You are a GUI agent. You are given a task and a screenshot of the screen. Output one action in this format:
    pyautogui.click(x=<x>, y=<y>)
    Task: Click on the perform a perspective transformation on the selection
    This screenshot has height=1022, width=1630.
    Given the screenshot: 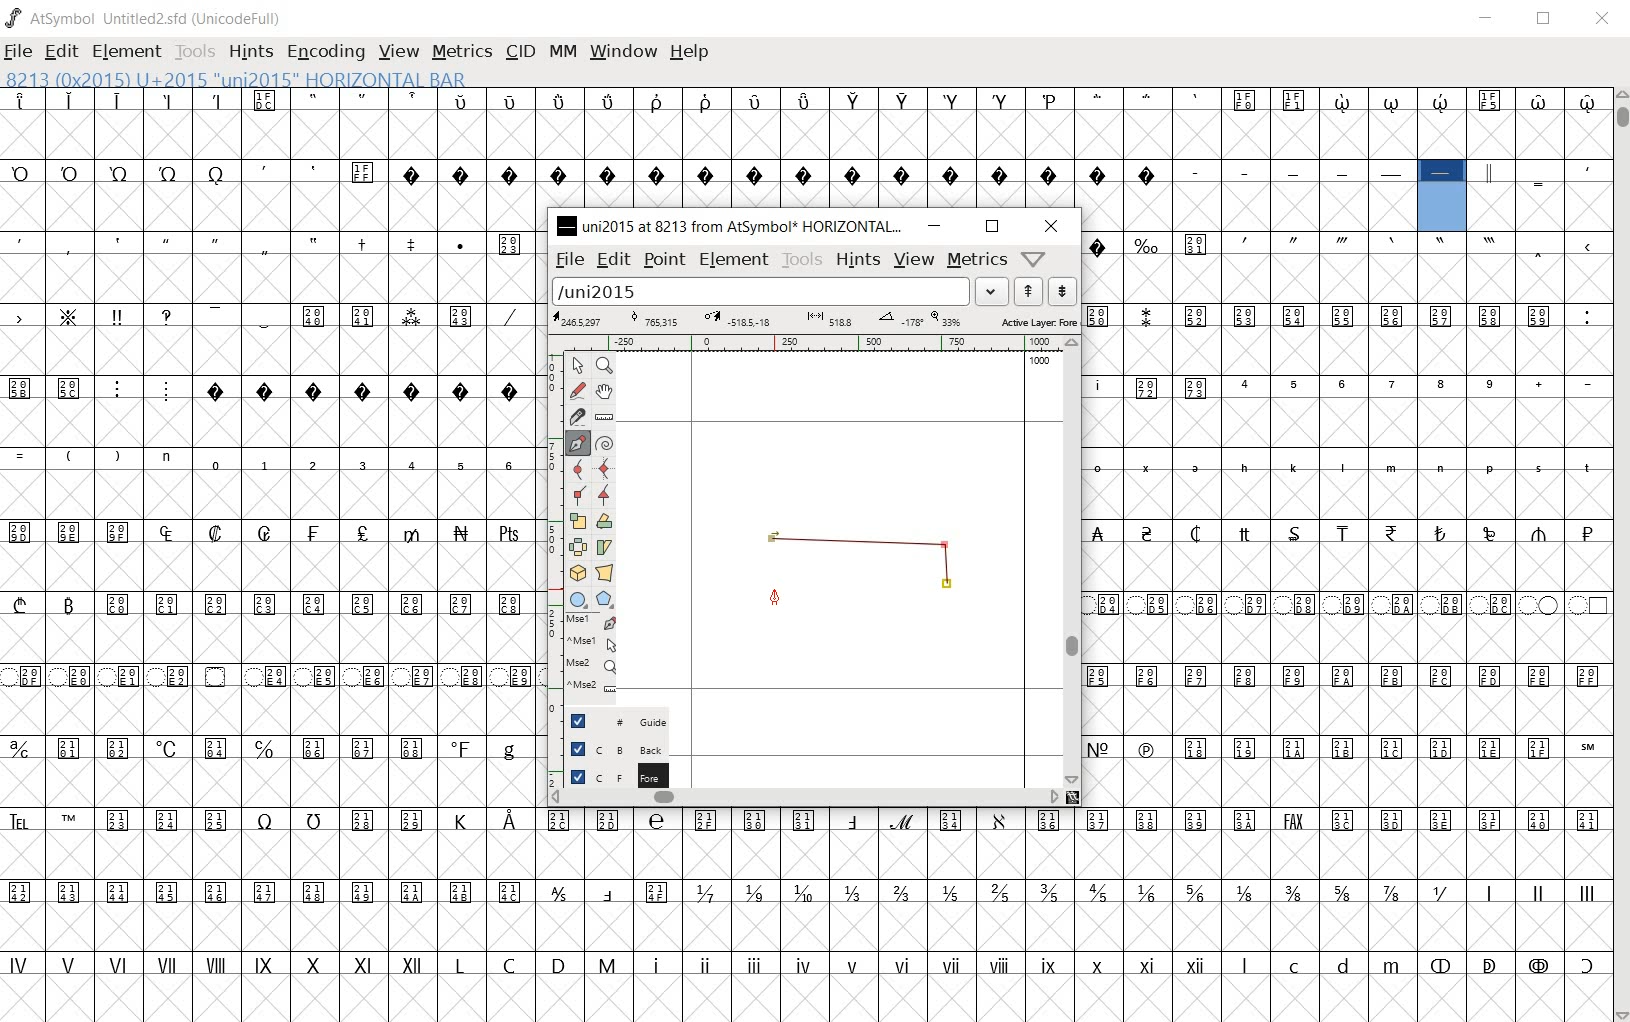 What is the action you would take?
    pyautogui.click(x=604, y=572)
    